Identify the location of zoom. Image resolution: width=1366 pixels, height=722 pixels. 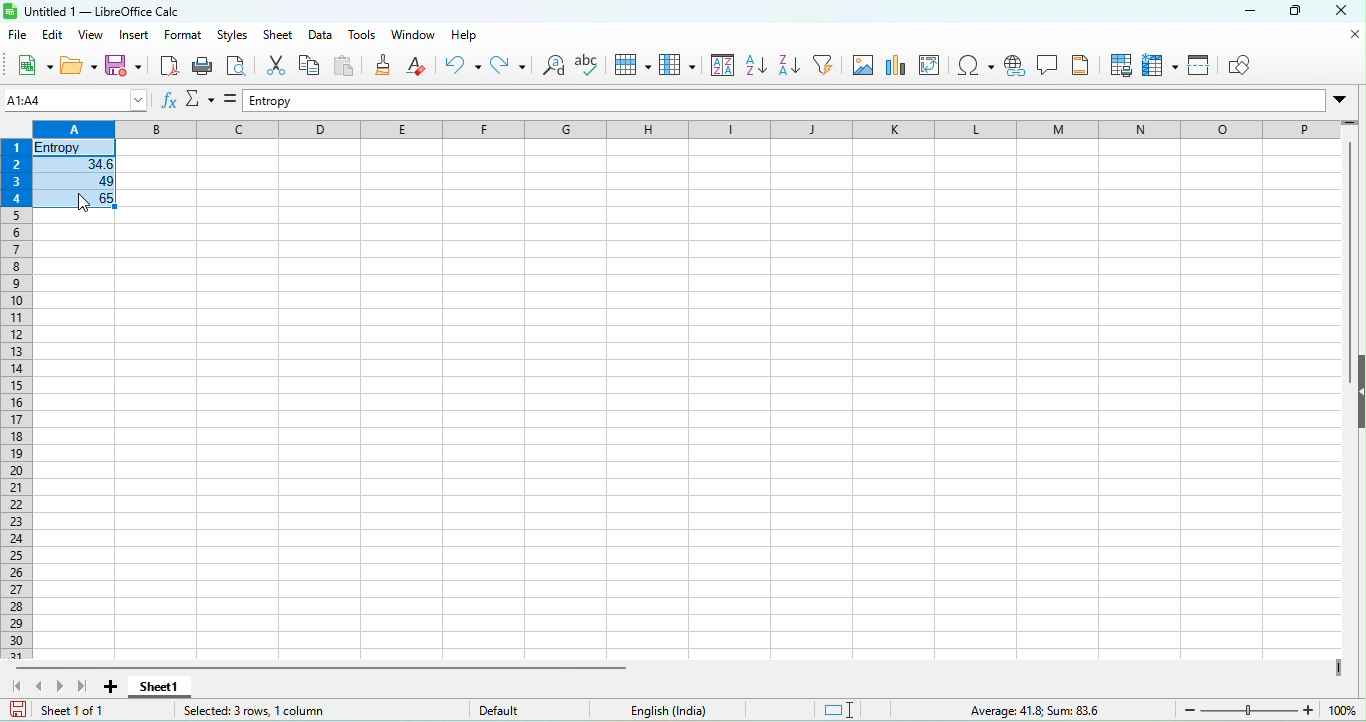
(1346, 710).